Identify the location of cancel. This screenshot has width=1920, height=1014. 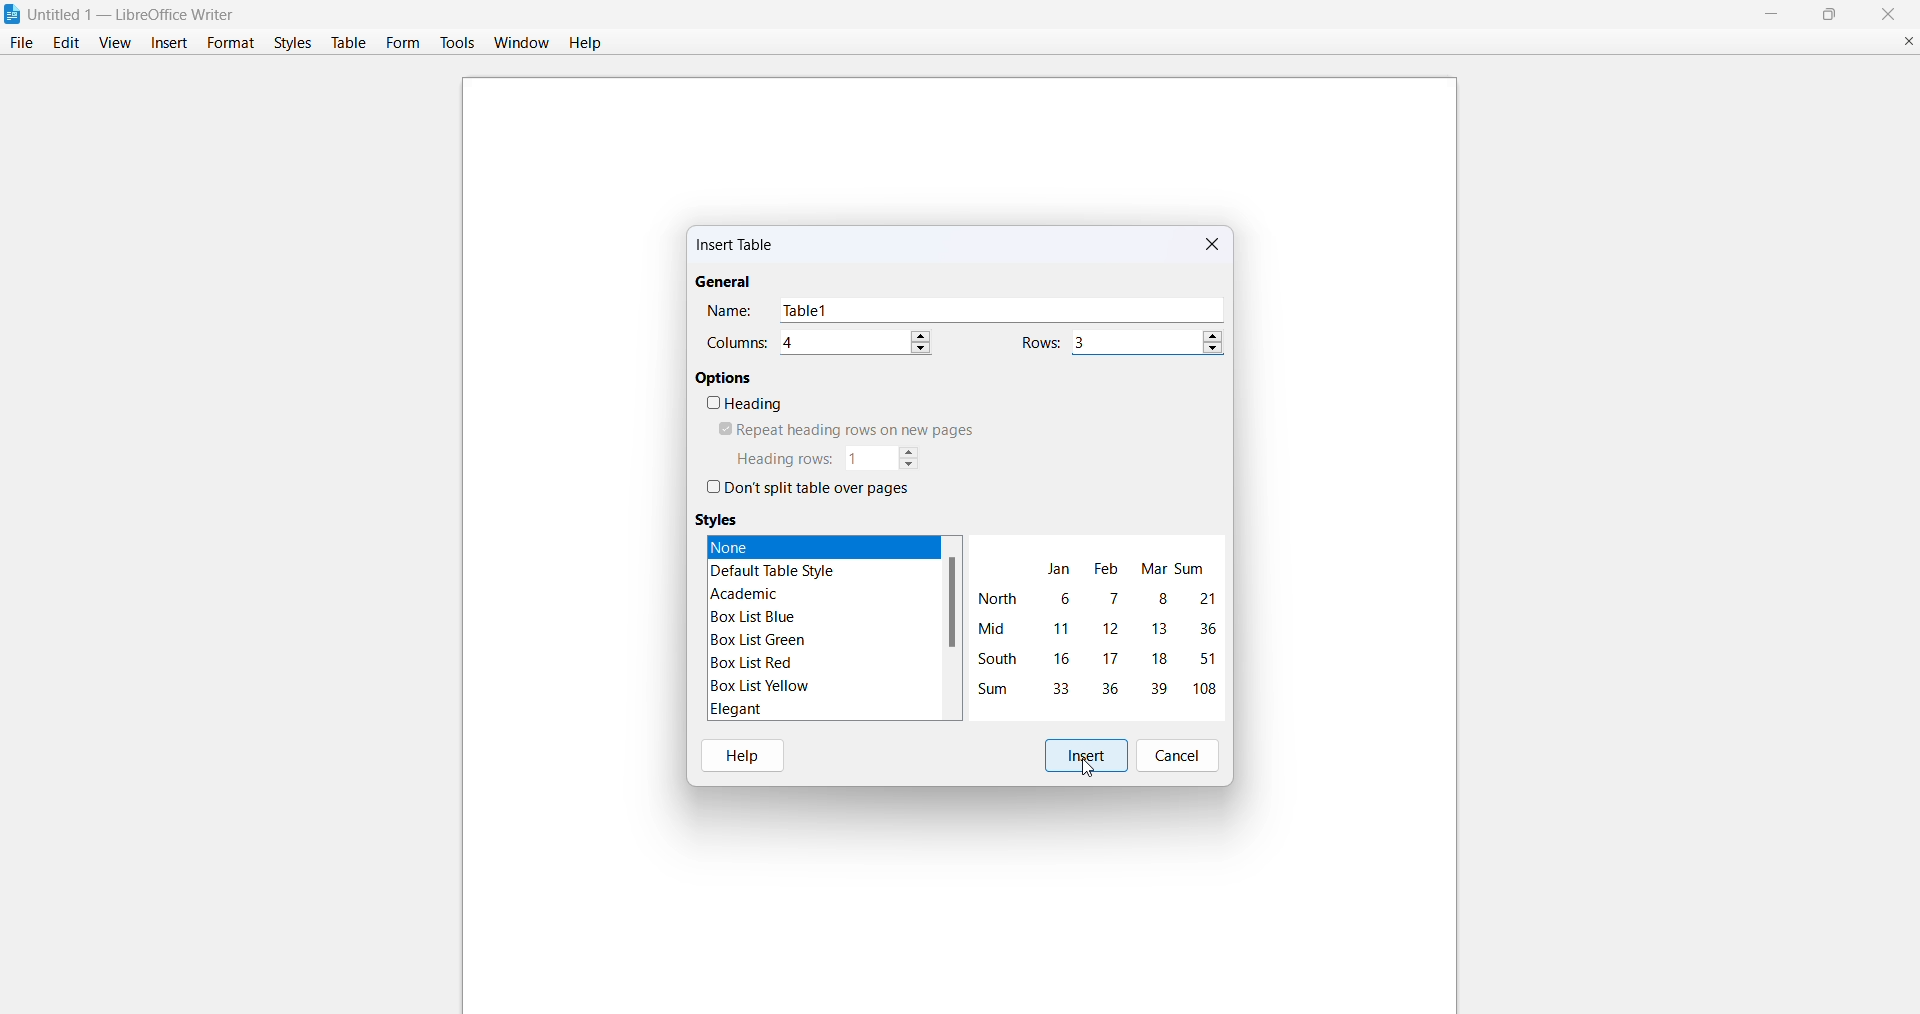
(1182, 755).